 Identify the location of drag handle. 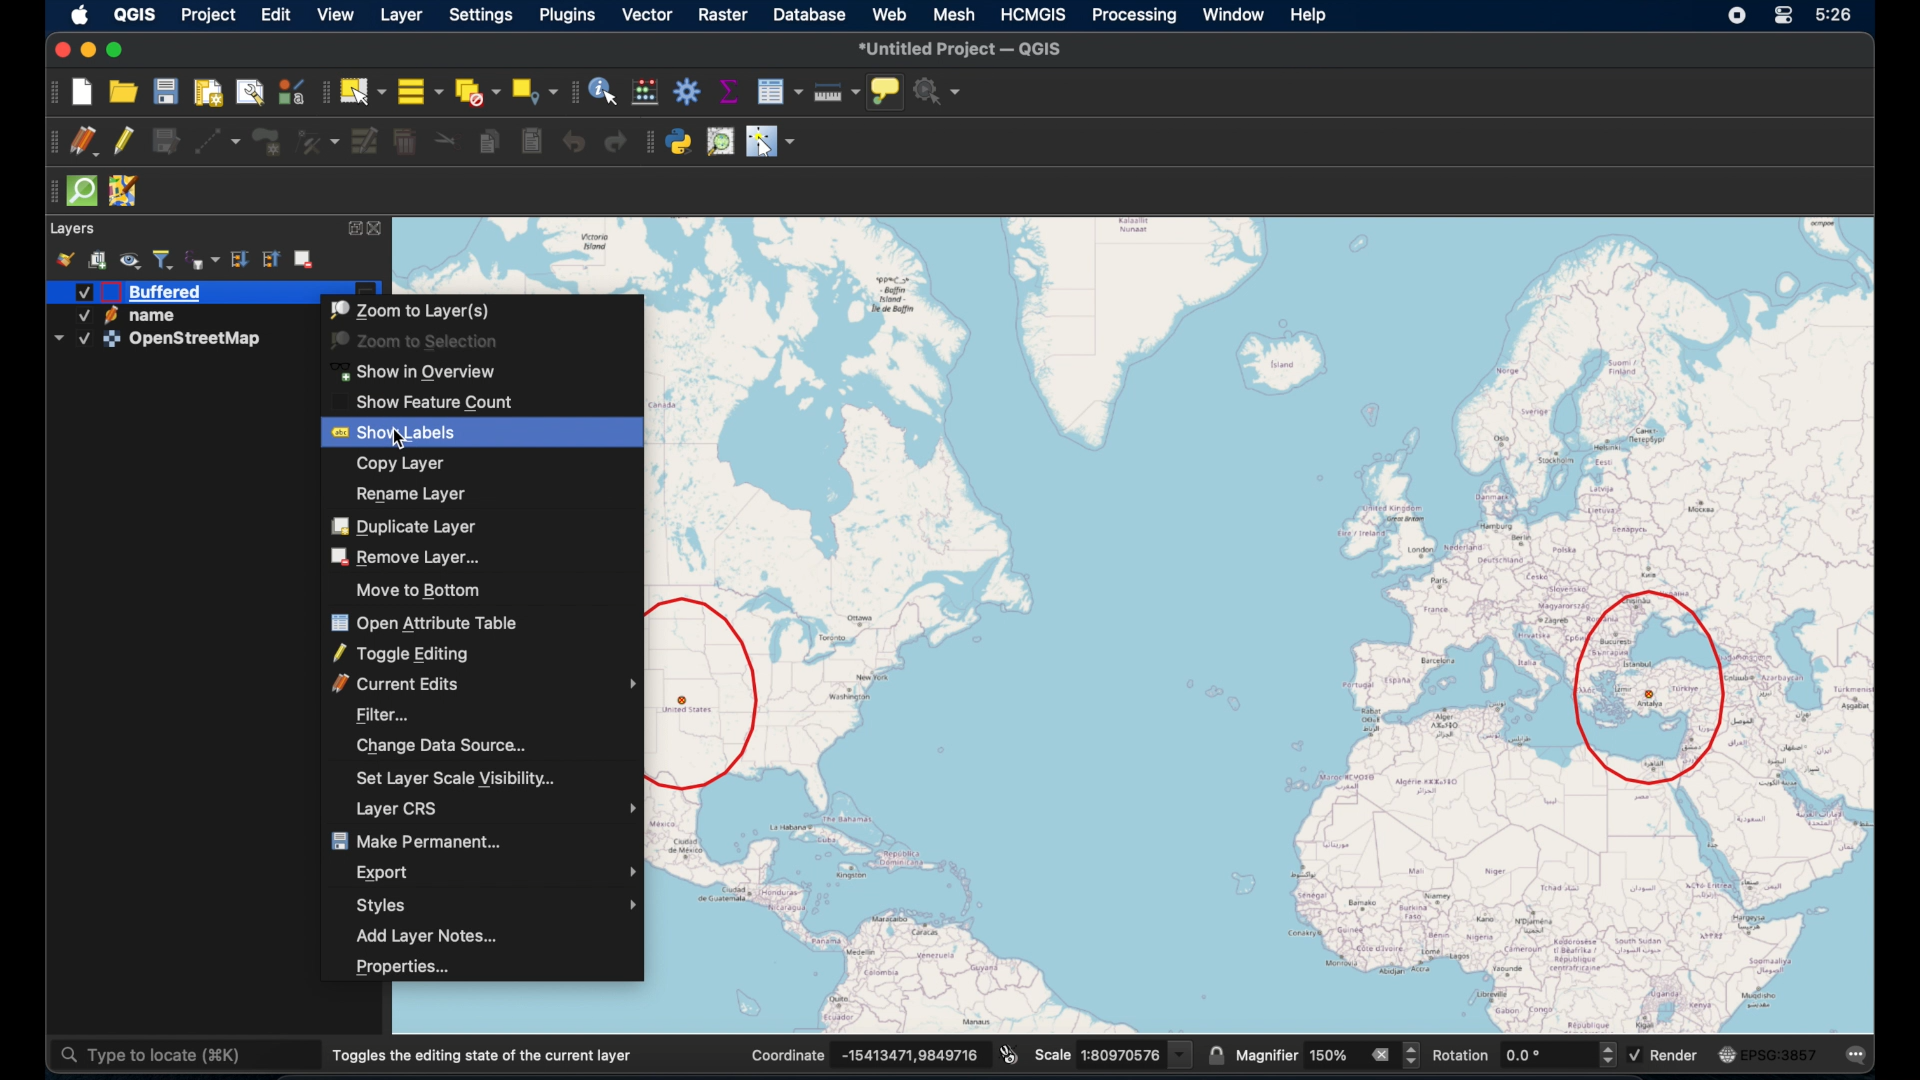
(47, 192).